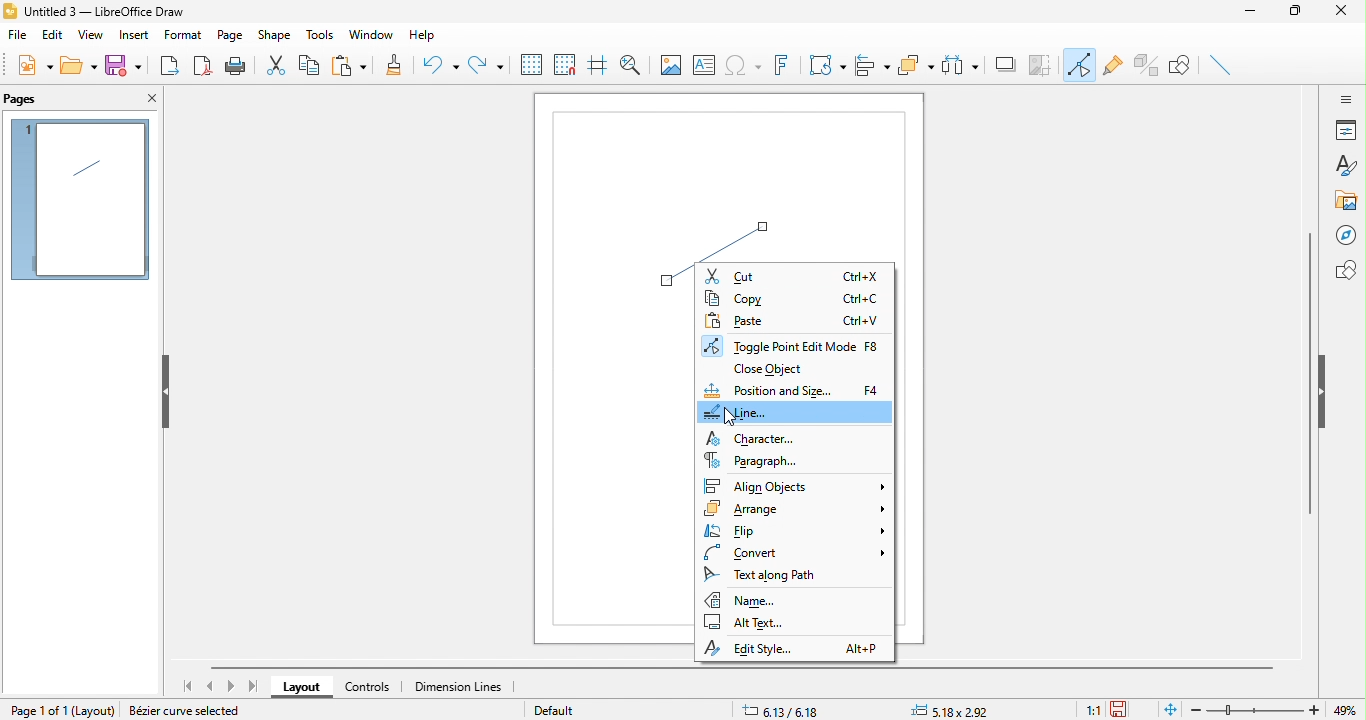 This screenshot has height=720, width=1366. Describe the element at coordinates (873, 67) in the screenshot. I see `align object` at that location.